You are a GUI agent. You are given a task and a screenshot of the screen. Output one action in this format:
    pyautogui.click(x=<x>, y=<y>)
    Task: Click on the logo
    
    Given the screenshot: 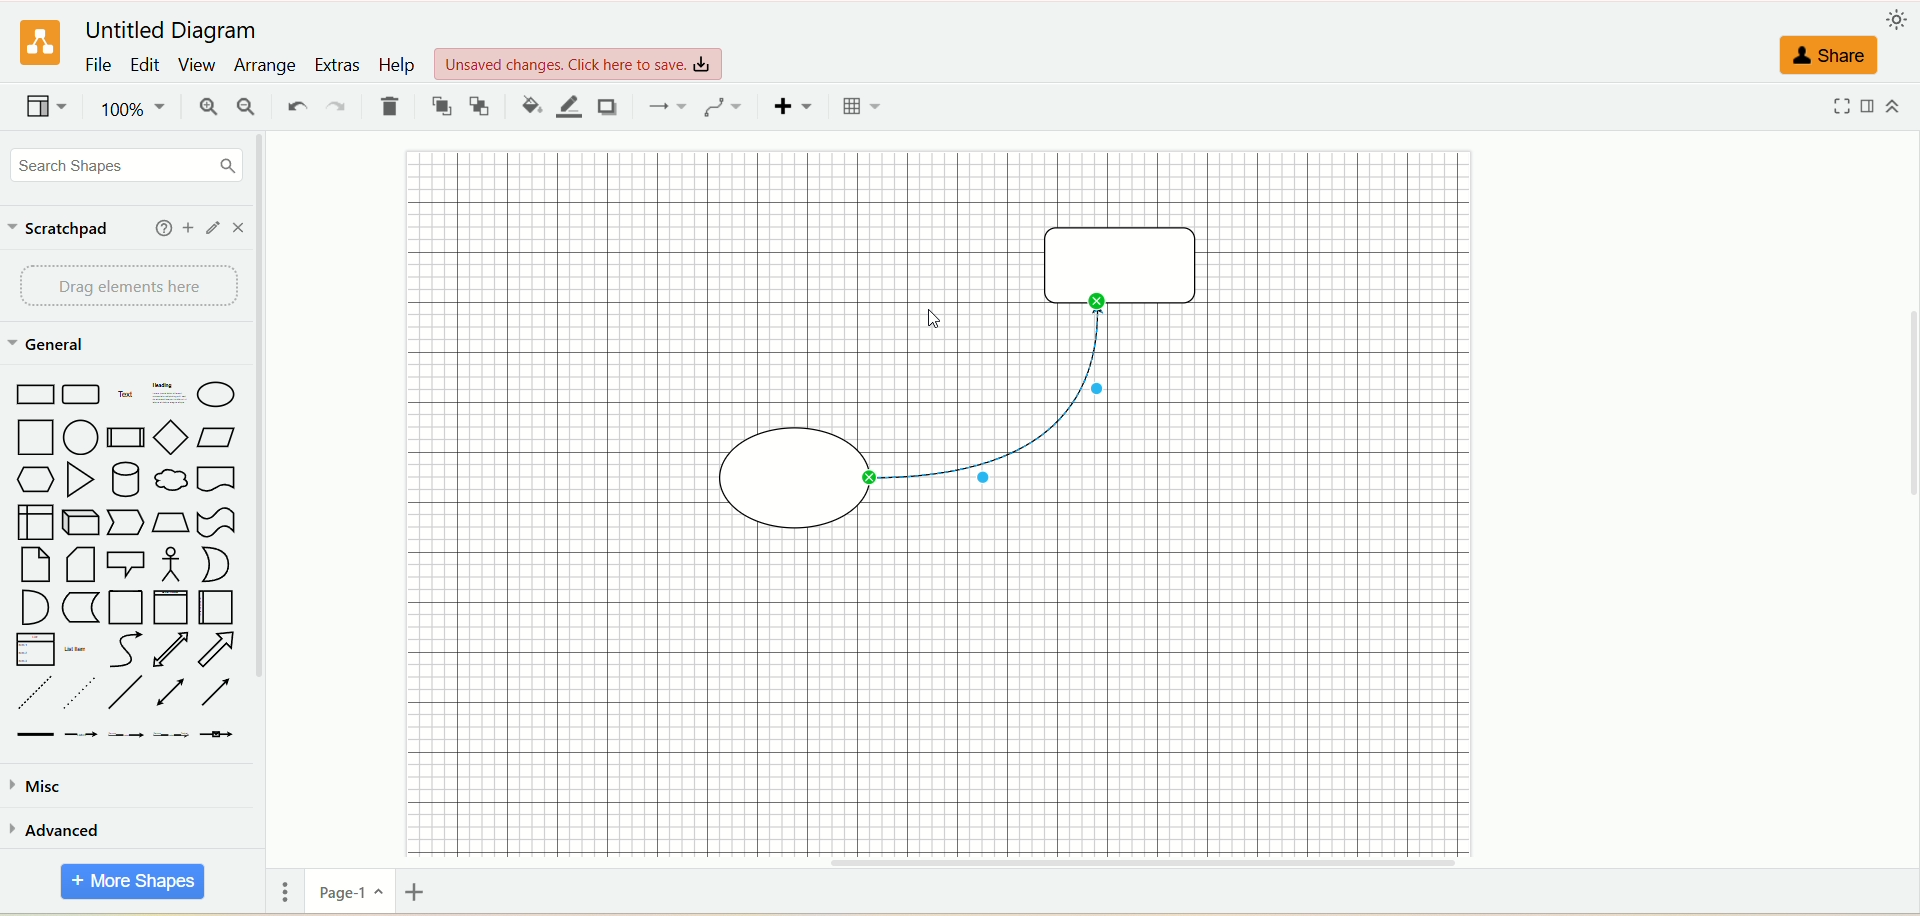 What is the action you would take?
    pyautogui.click(x=37, y=44)
    